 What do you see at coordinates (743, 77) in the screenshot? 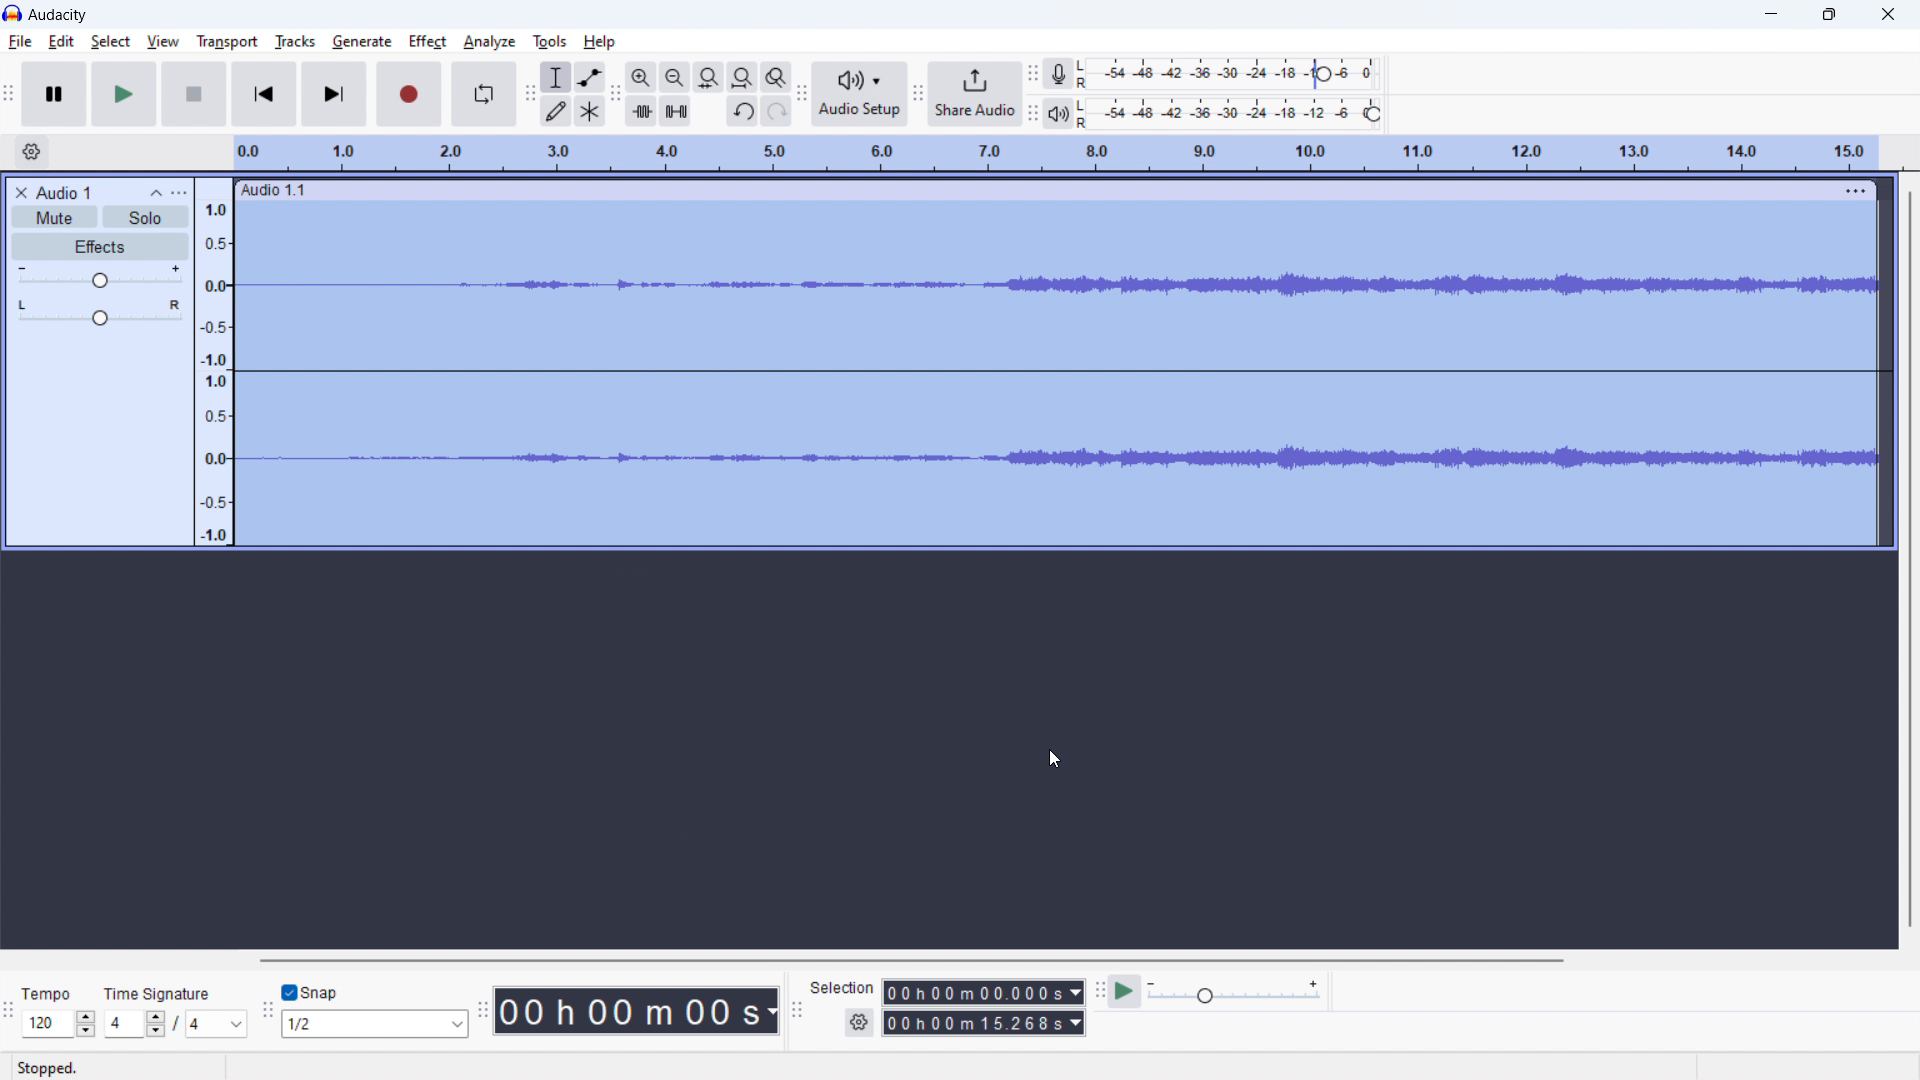
I see `fit project to width` at bounding box center [743, 77].